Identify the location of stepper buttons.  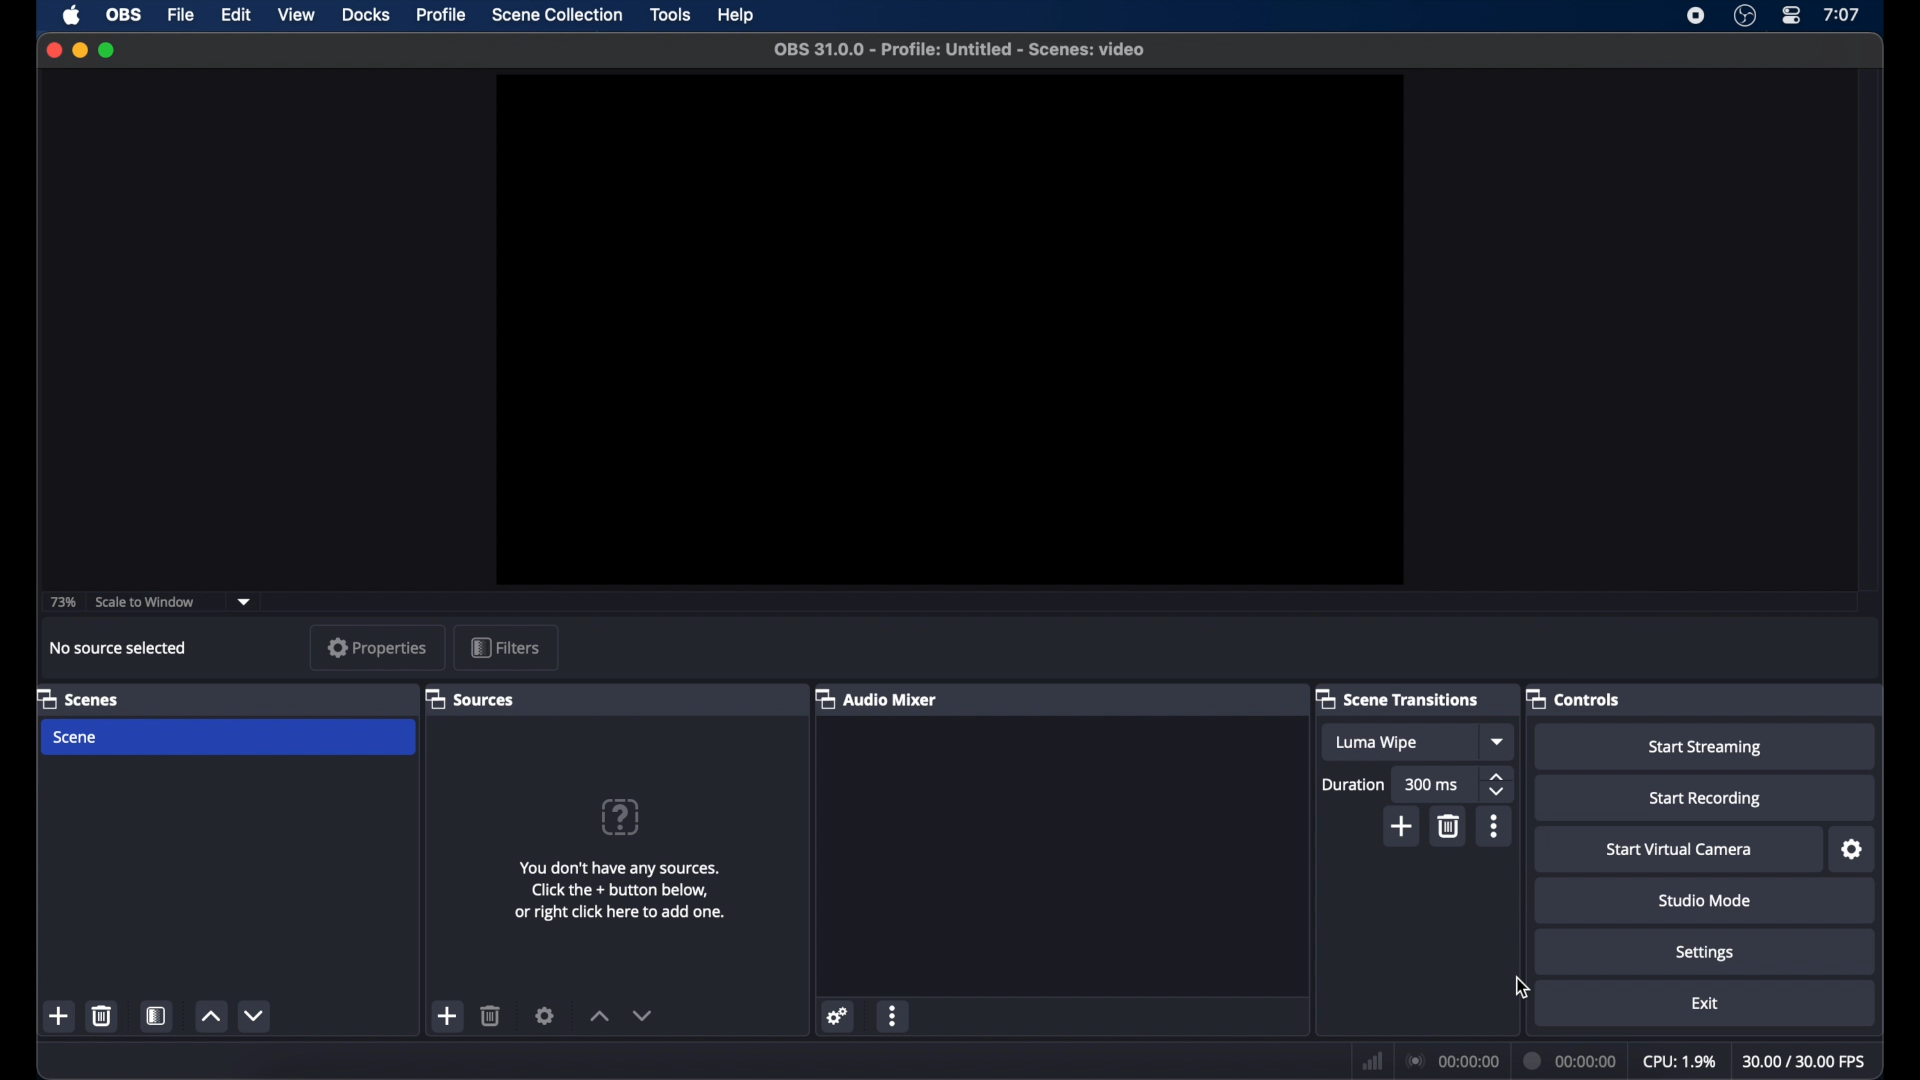
(1499, 785).